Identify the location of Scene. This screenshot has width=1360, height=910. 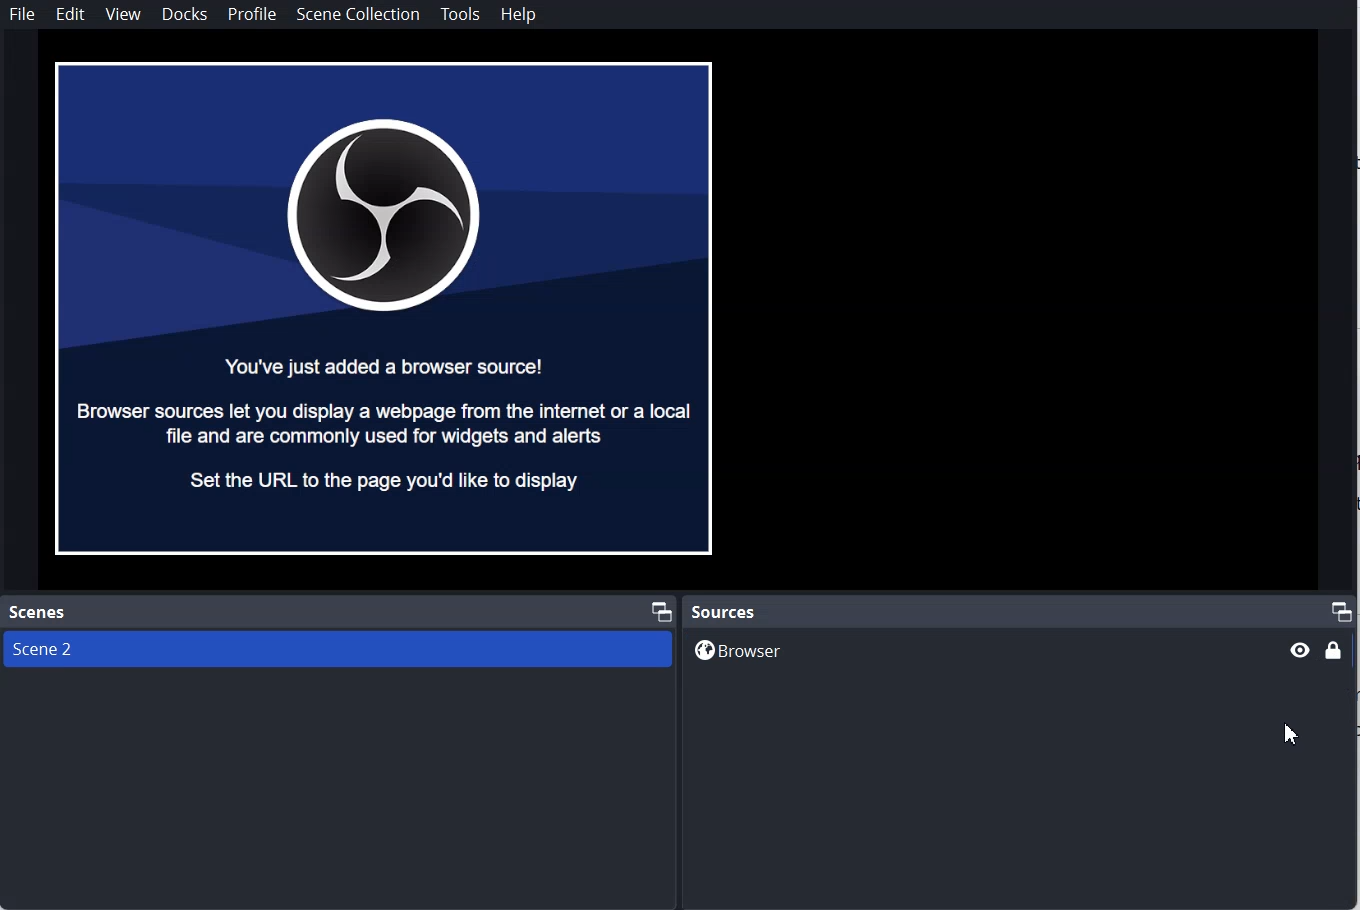
(337, 648).